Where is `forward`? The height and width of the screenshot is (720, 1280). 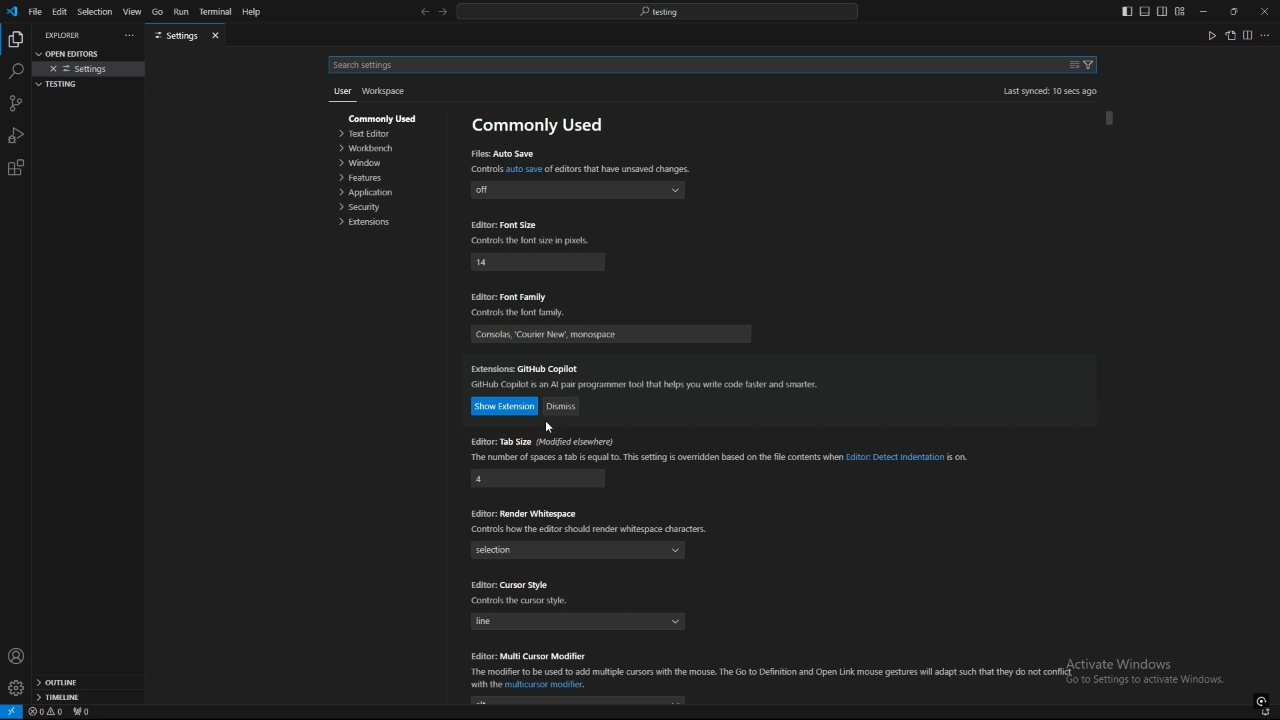
forward is located at coordinates (443, 13).